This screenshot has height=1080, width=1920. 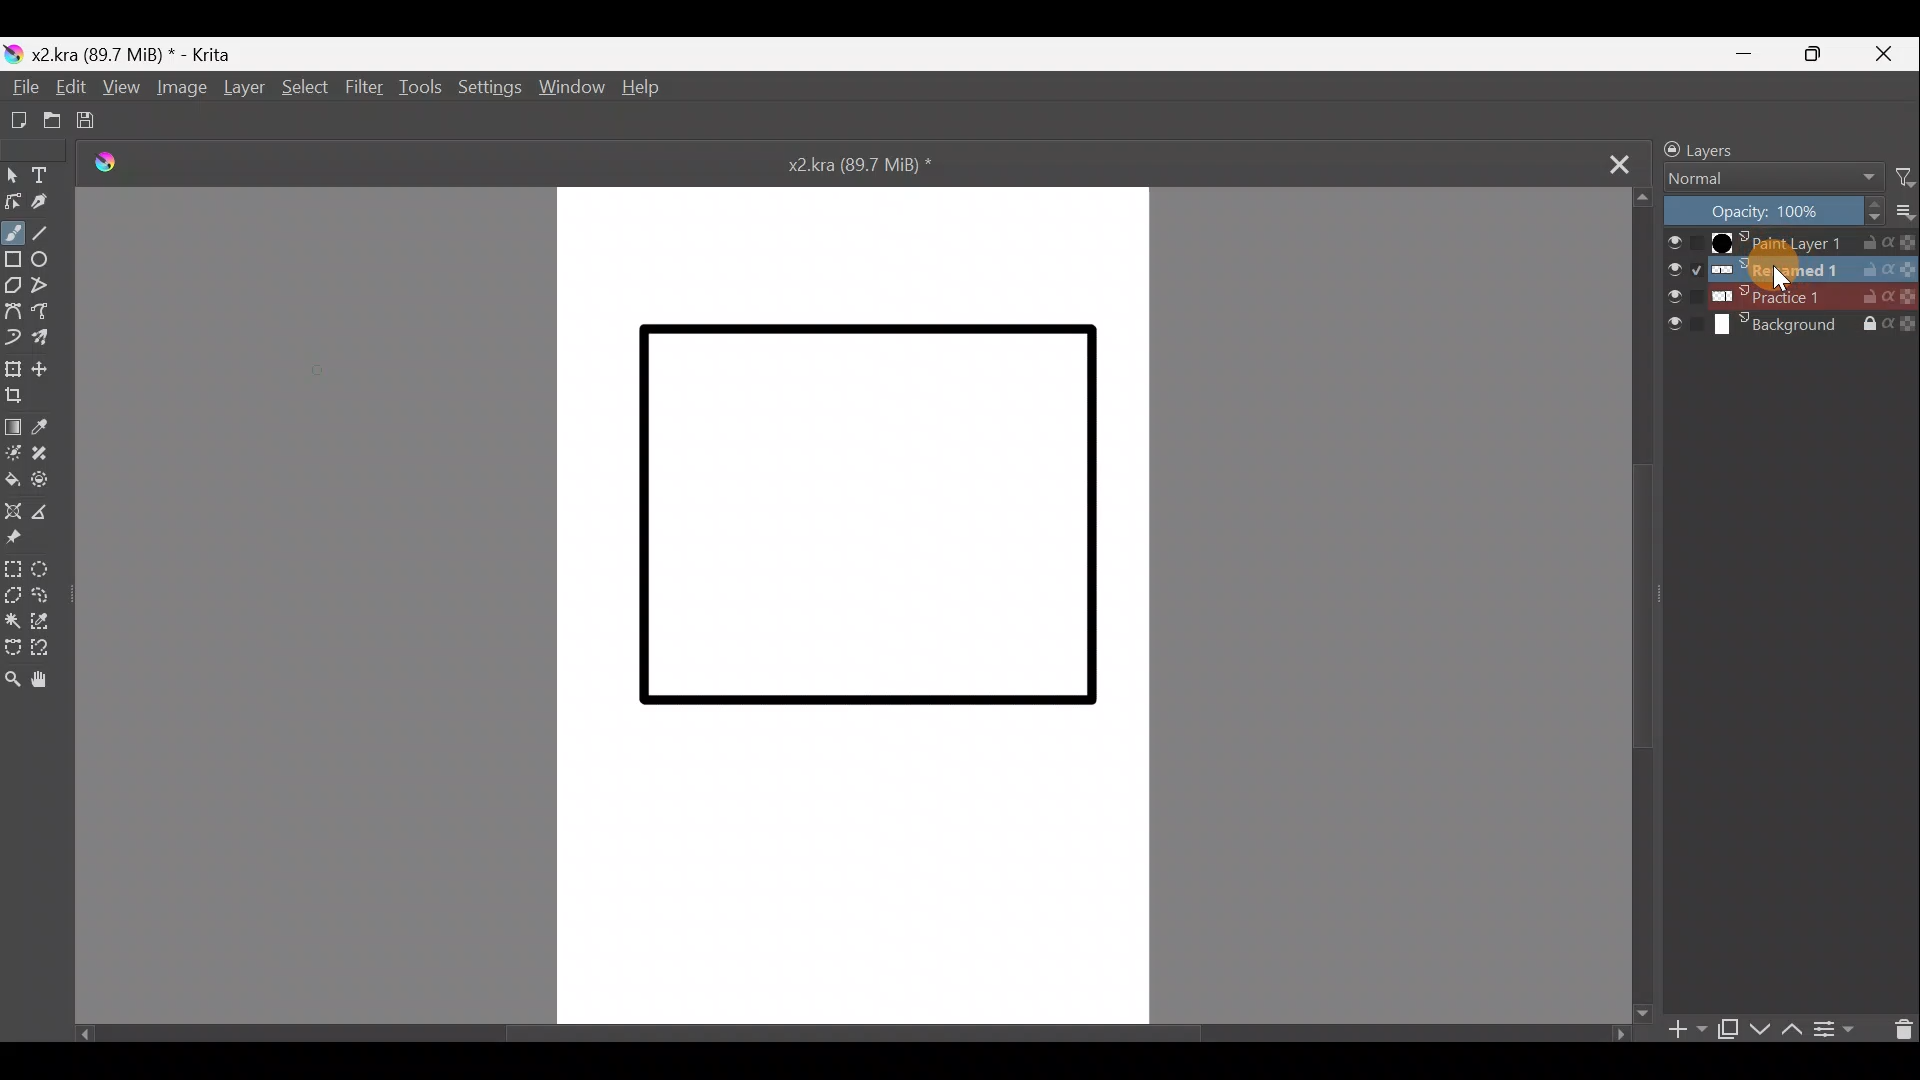 I want to click on File, so click(x=19, y=87).